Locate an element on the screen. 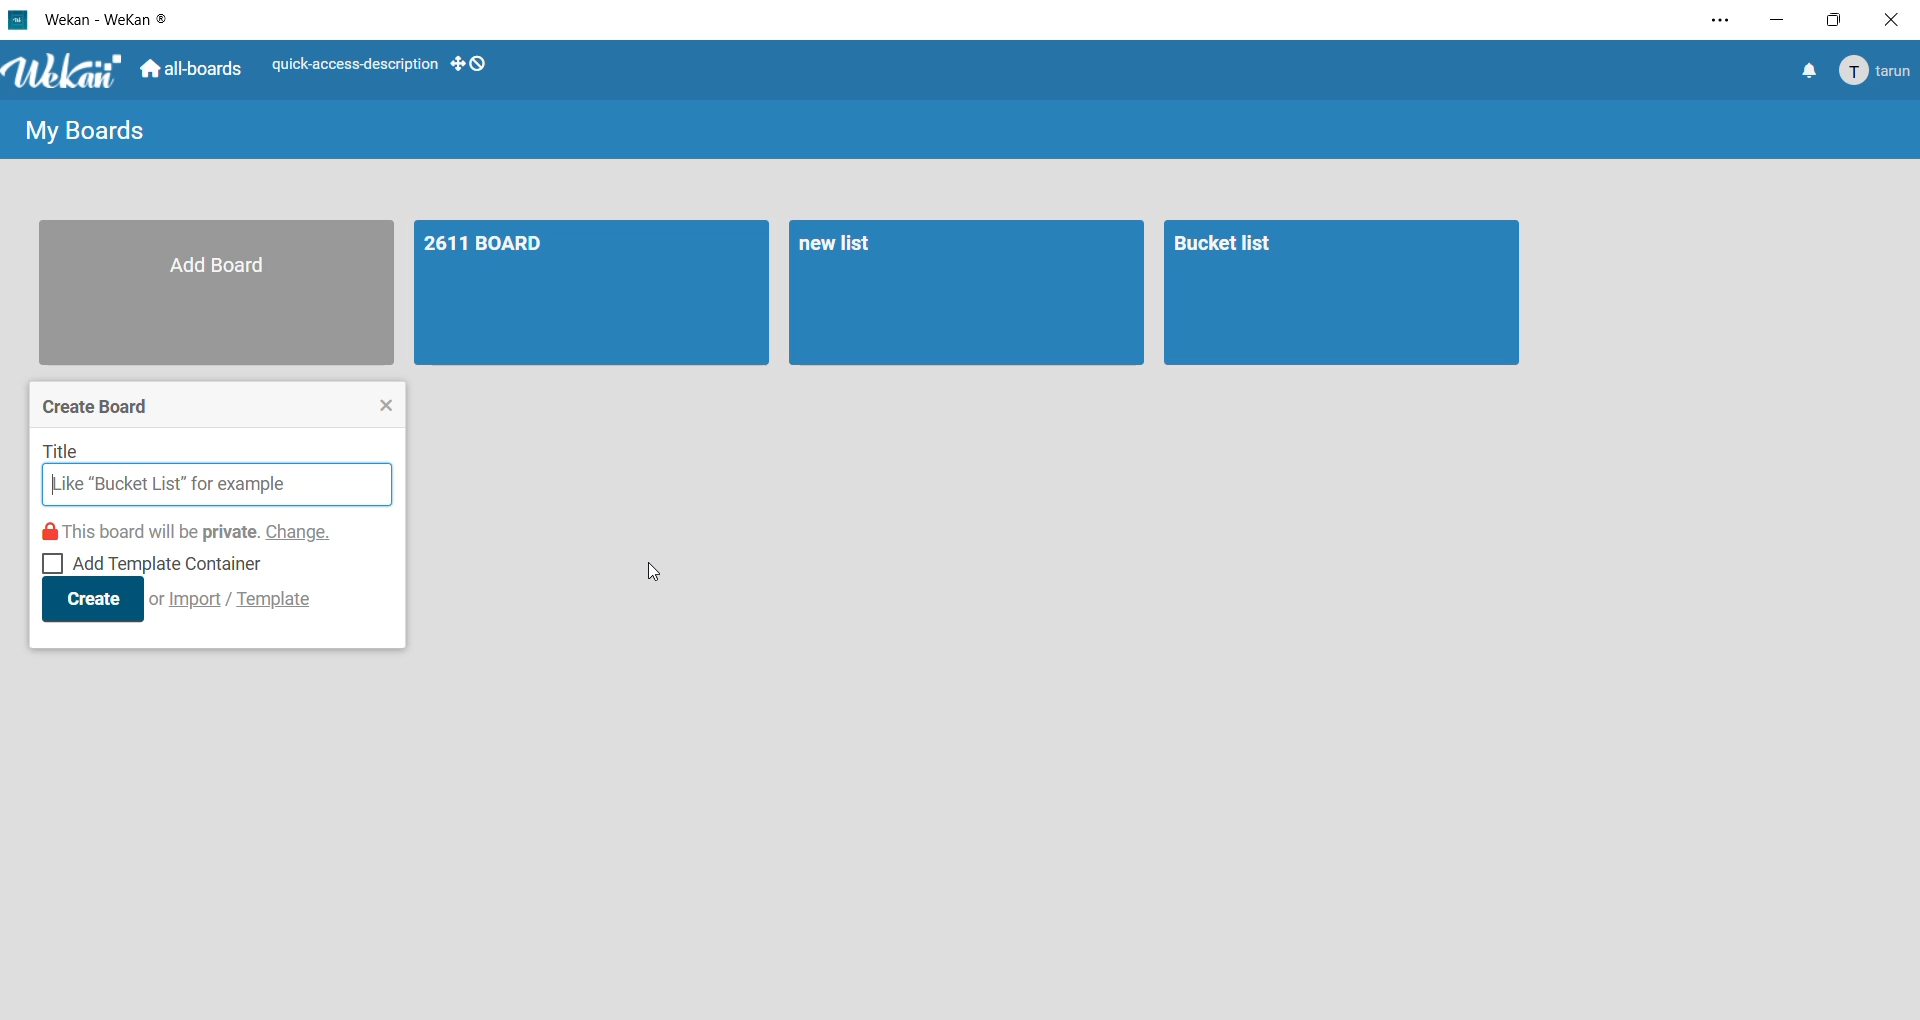 The height and width of the screenshot is (1020, 1920). create board is located at coordinates (103, 409).